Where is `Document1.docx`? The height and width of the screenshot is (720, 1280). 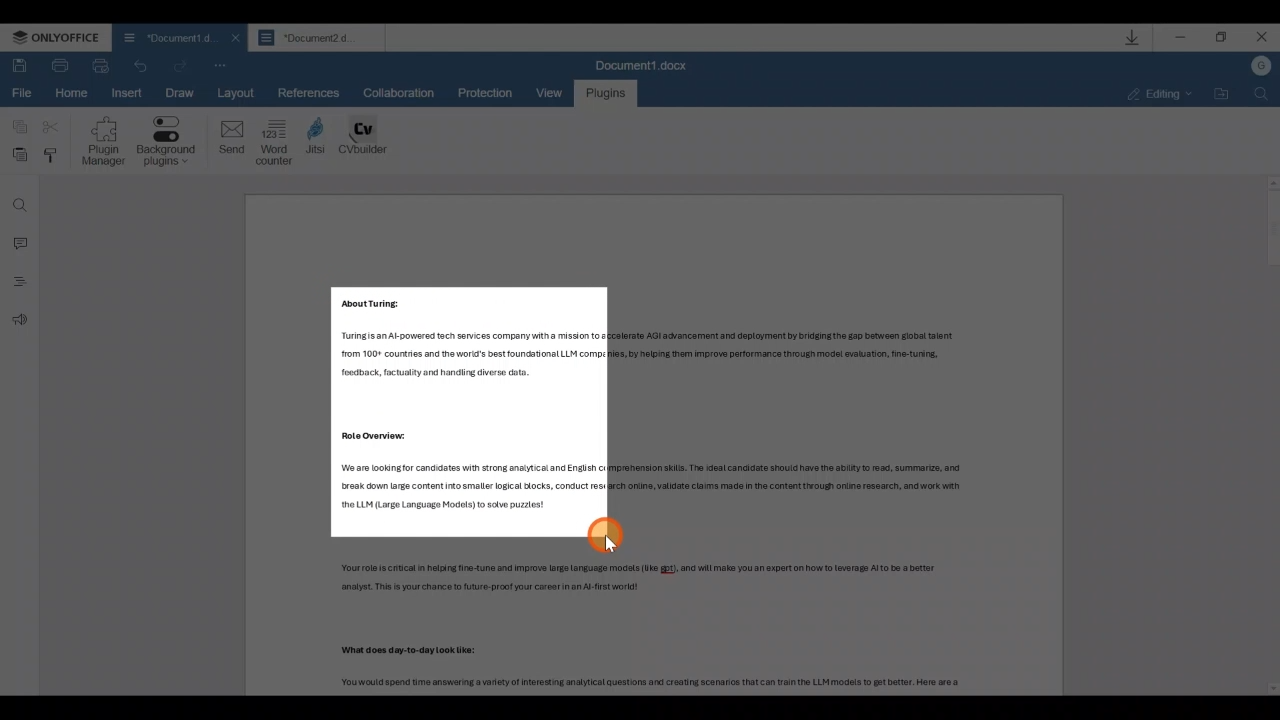
Document1.docx is located at coordinates (646, 64).